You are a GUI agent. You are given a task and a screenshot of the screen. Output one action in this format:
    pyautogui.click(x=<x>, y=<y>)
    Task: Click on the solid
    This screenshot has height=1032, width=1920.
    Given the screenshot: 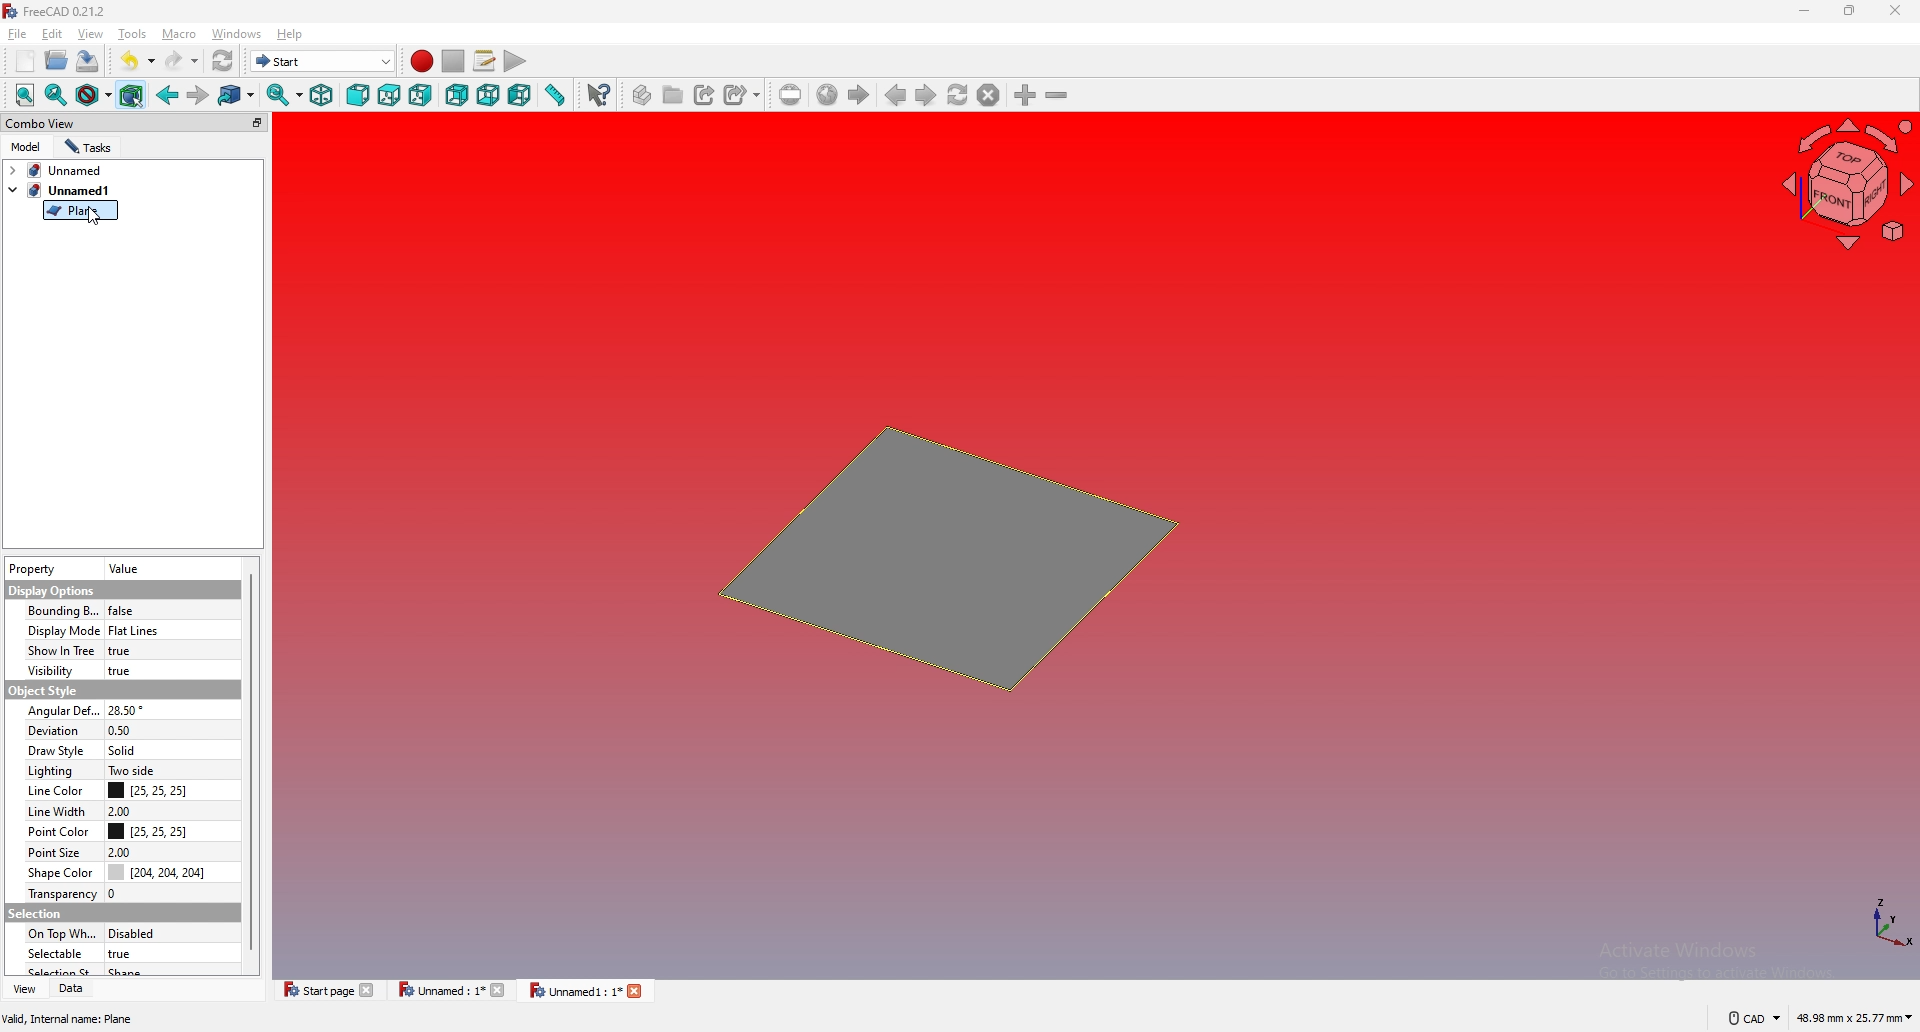 What is the action you would take?
    pyautogui.click(x=122, y=750)
    